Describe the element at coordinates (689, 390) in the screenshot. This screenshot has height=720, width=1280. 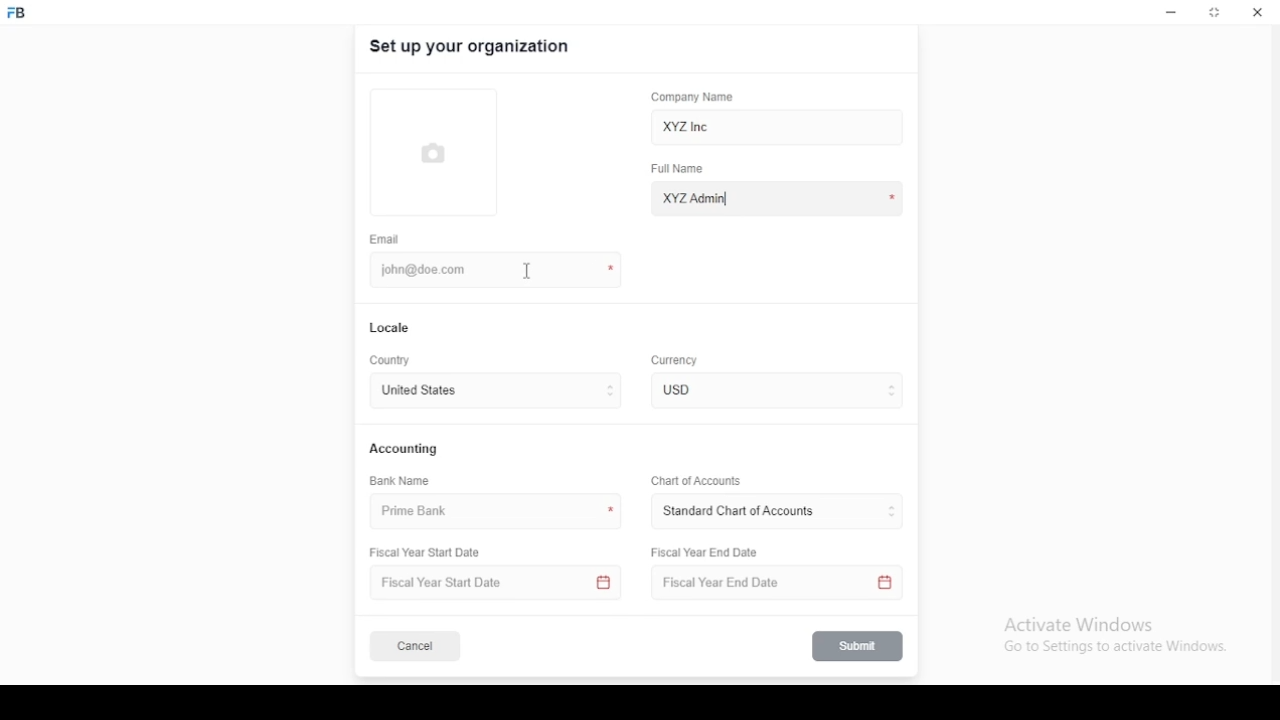
I see `currency` at that location.